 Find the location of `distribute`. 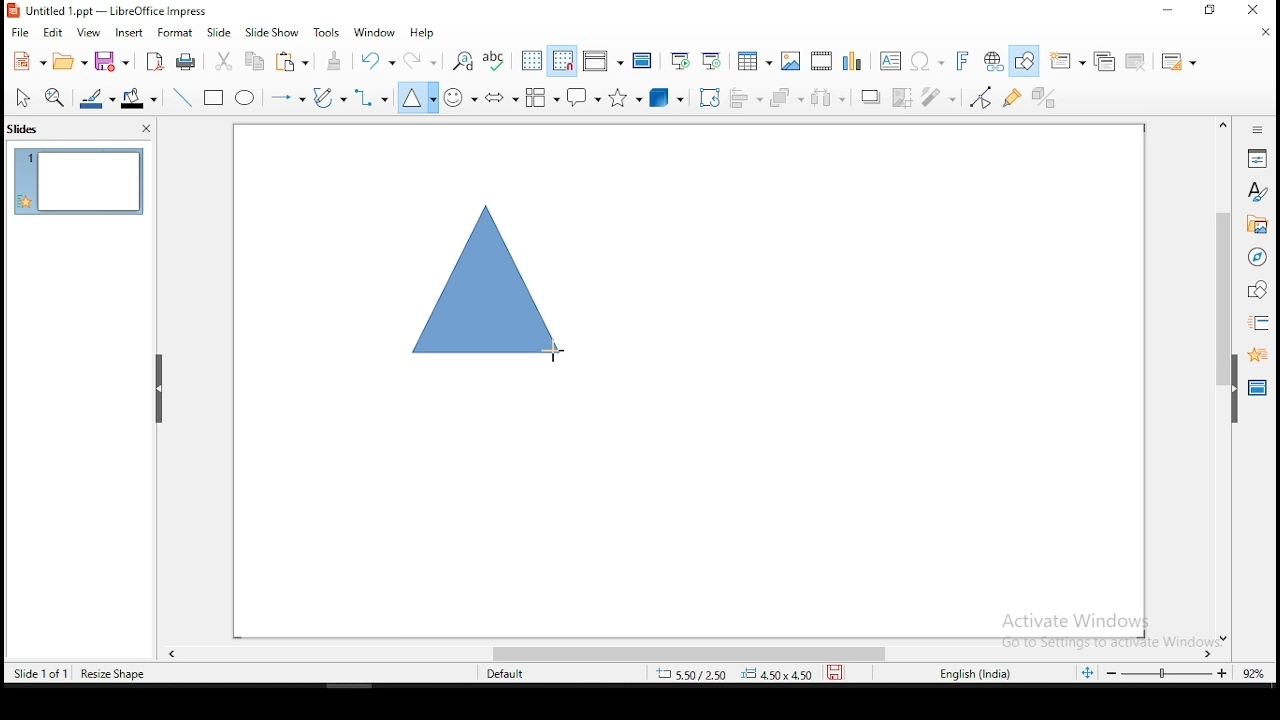

distribute is located at coordinates (834, 97).